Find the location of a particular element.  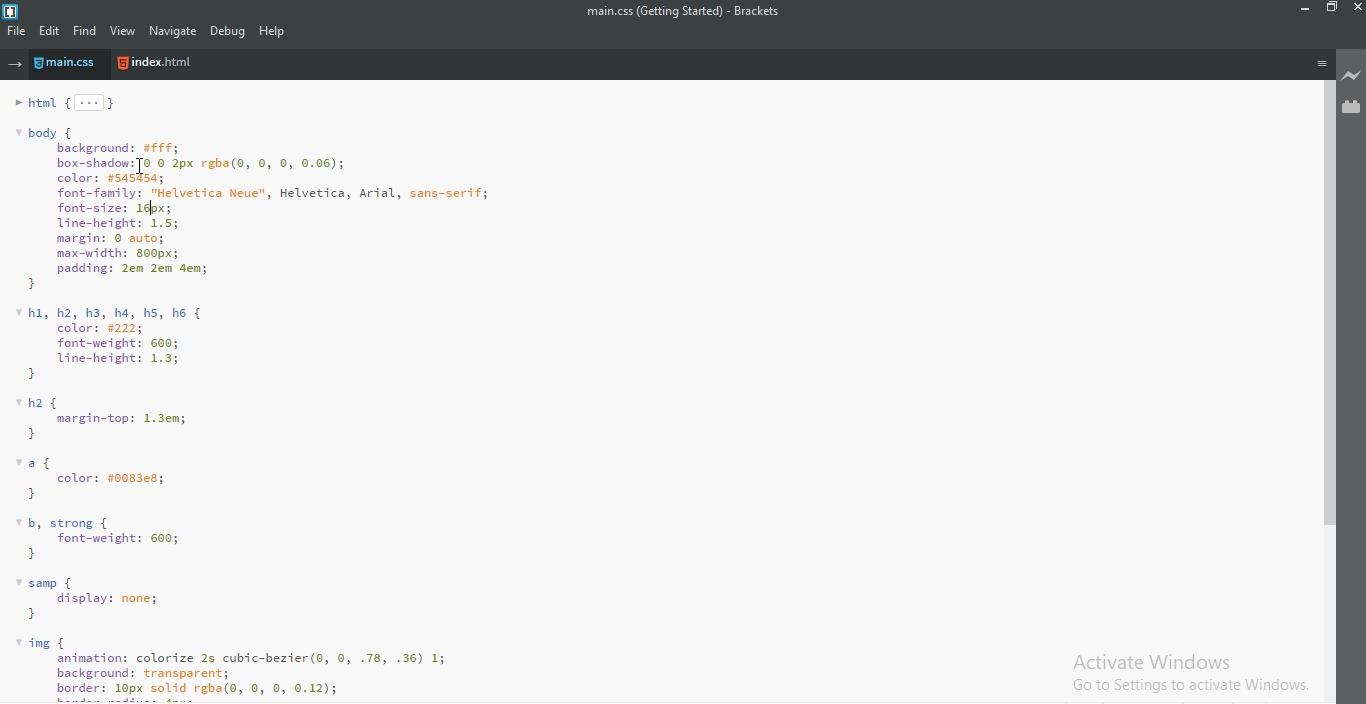

close is located at coordinates (1356, 10).